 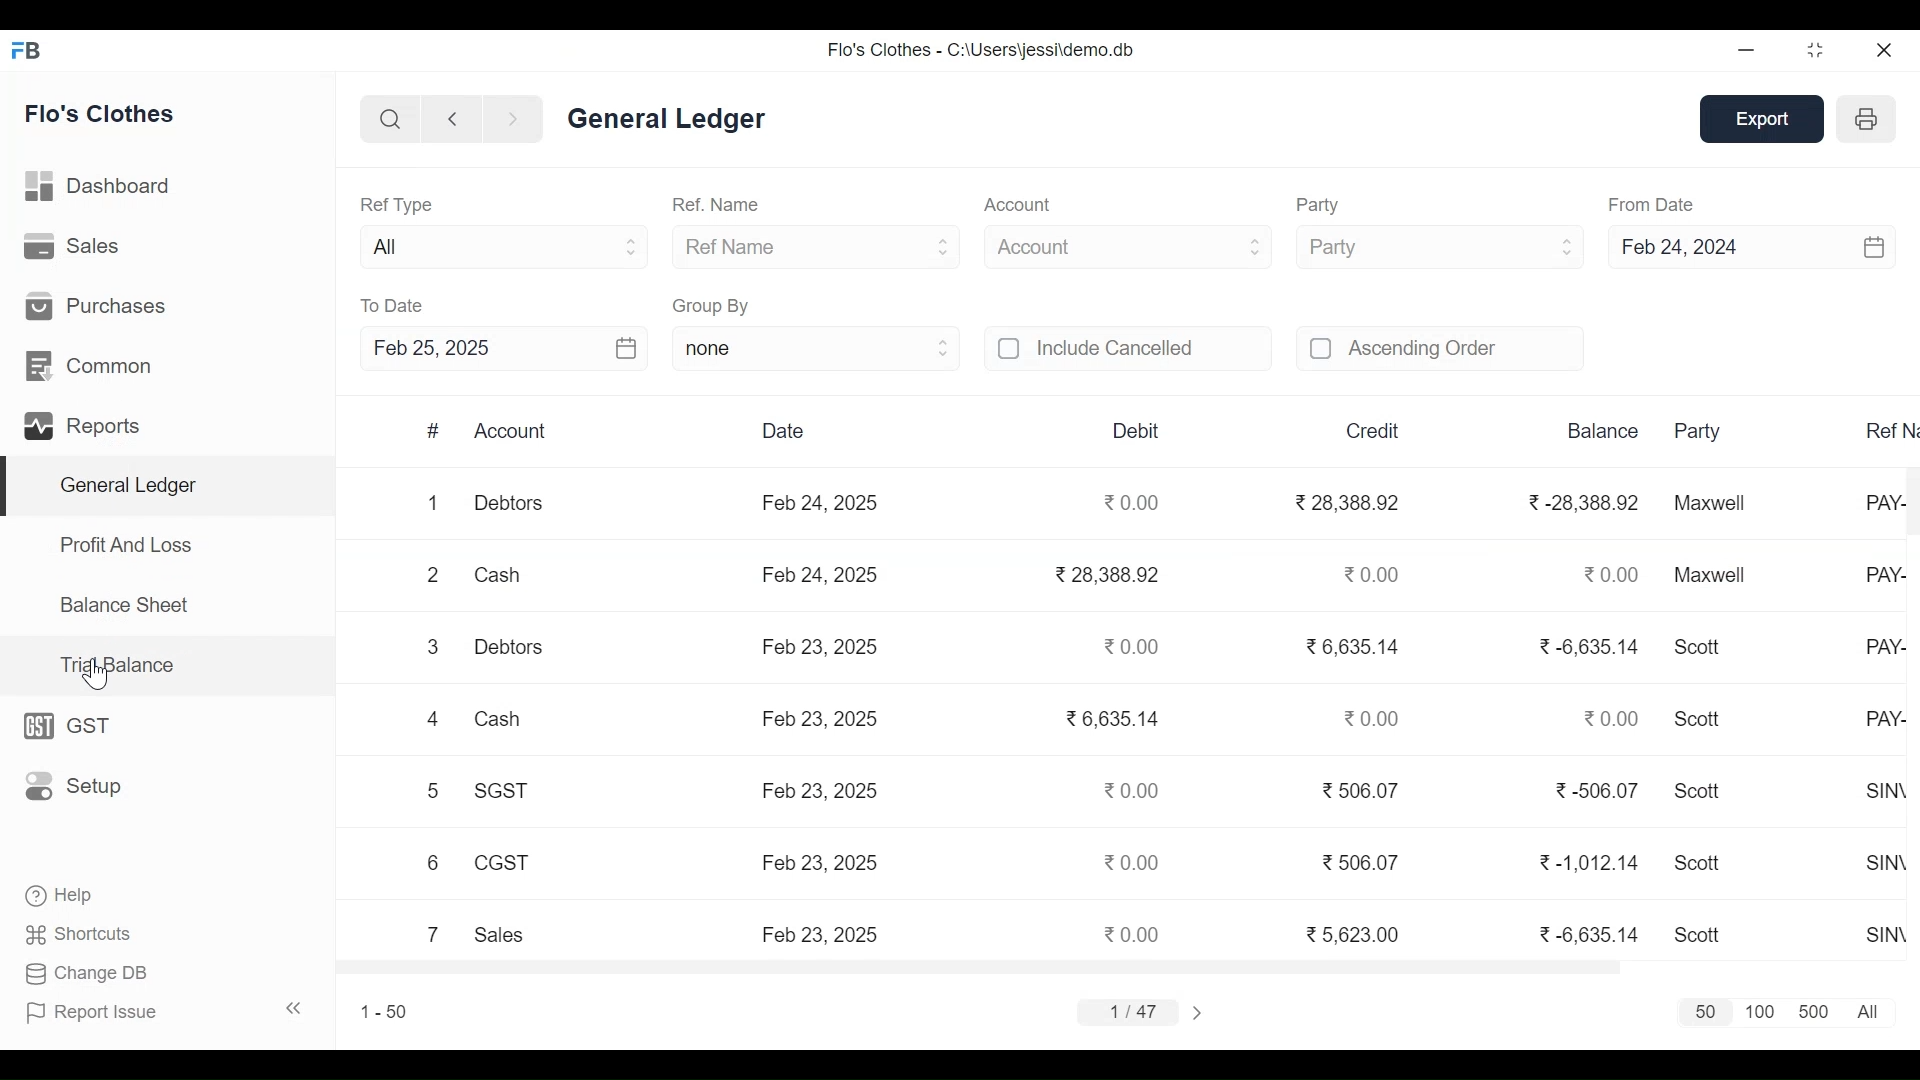 What do you see at coordinates (819, 788) in the screenshot?
I see `Feb 23. 2025` at bounding box center [819, 788].